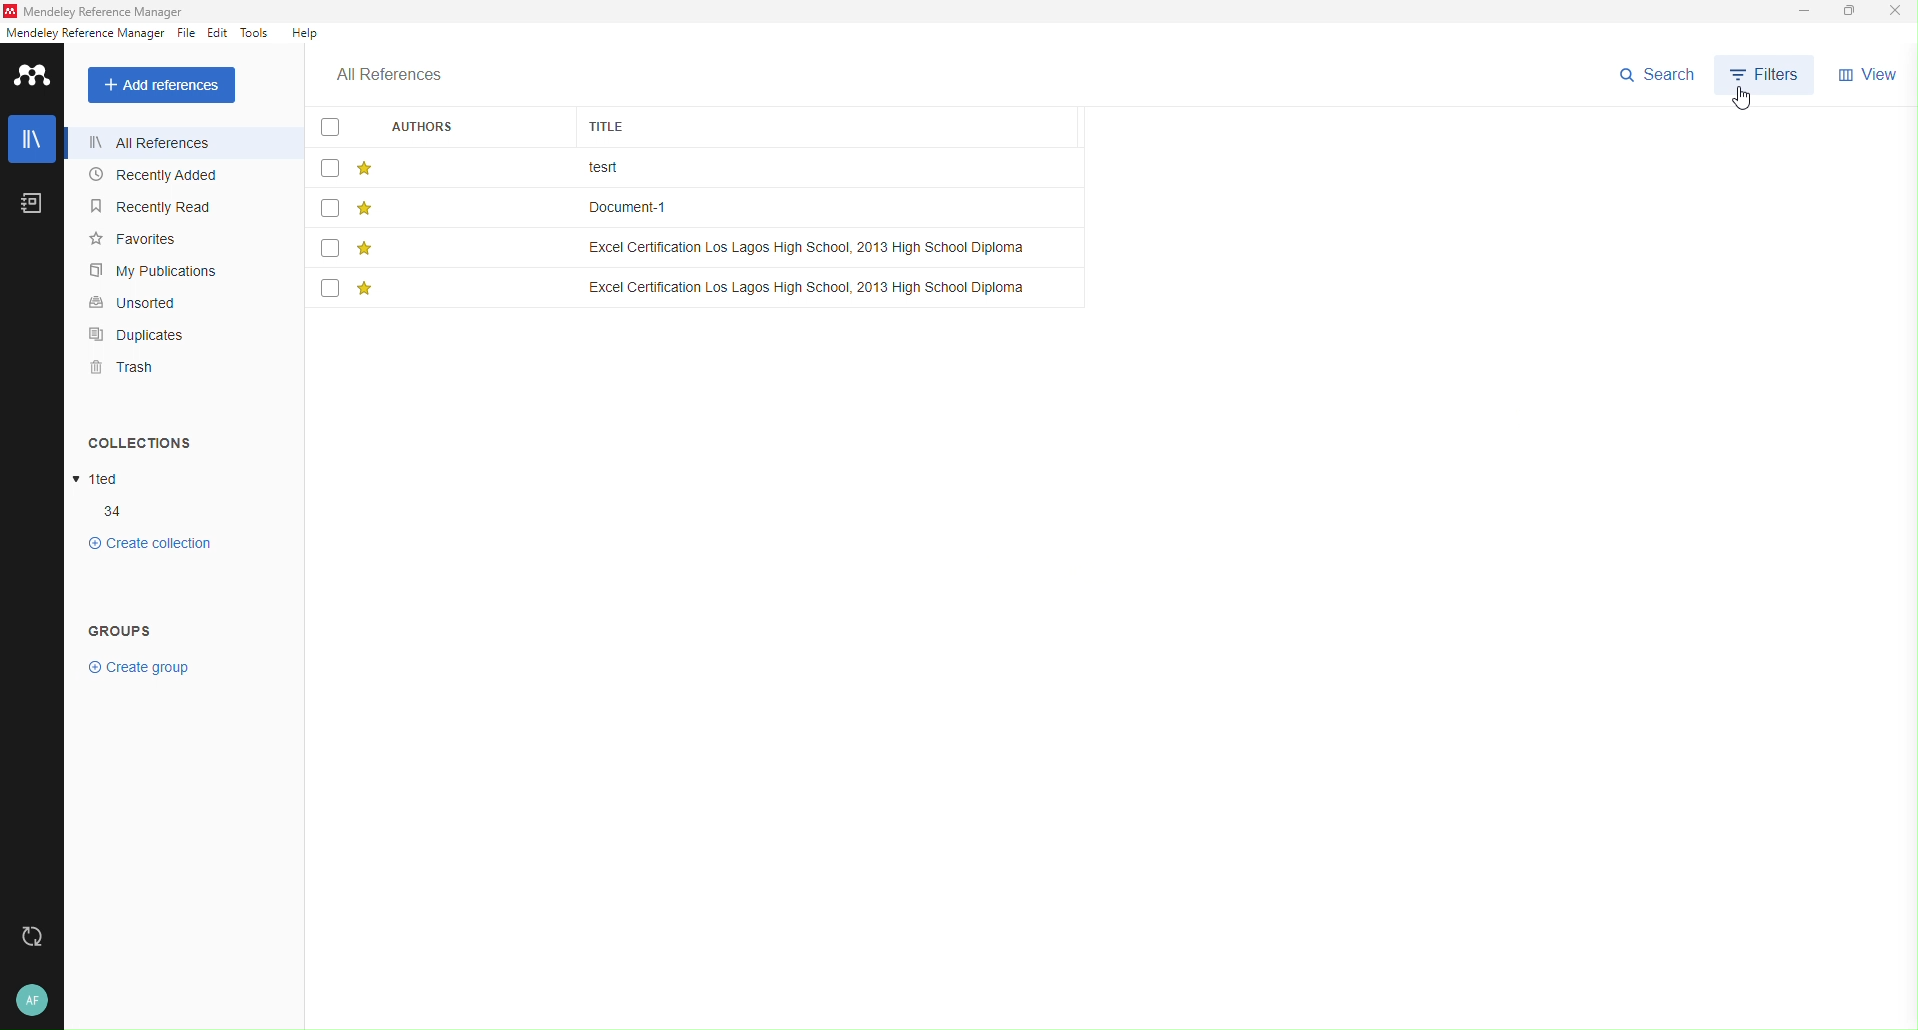 This screenshot has height=1030, width=1918. Describe the element at coordinates (98, 480) in the screenshot. I see `collections` at that location.